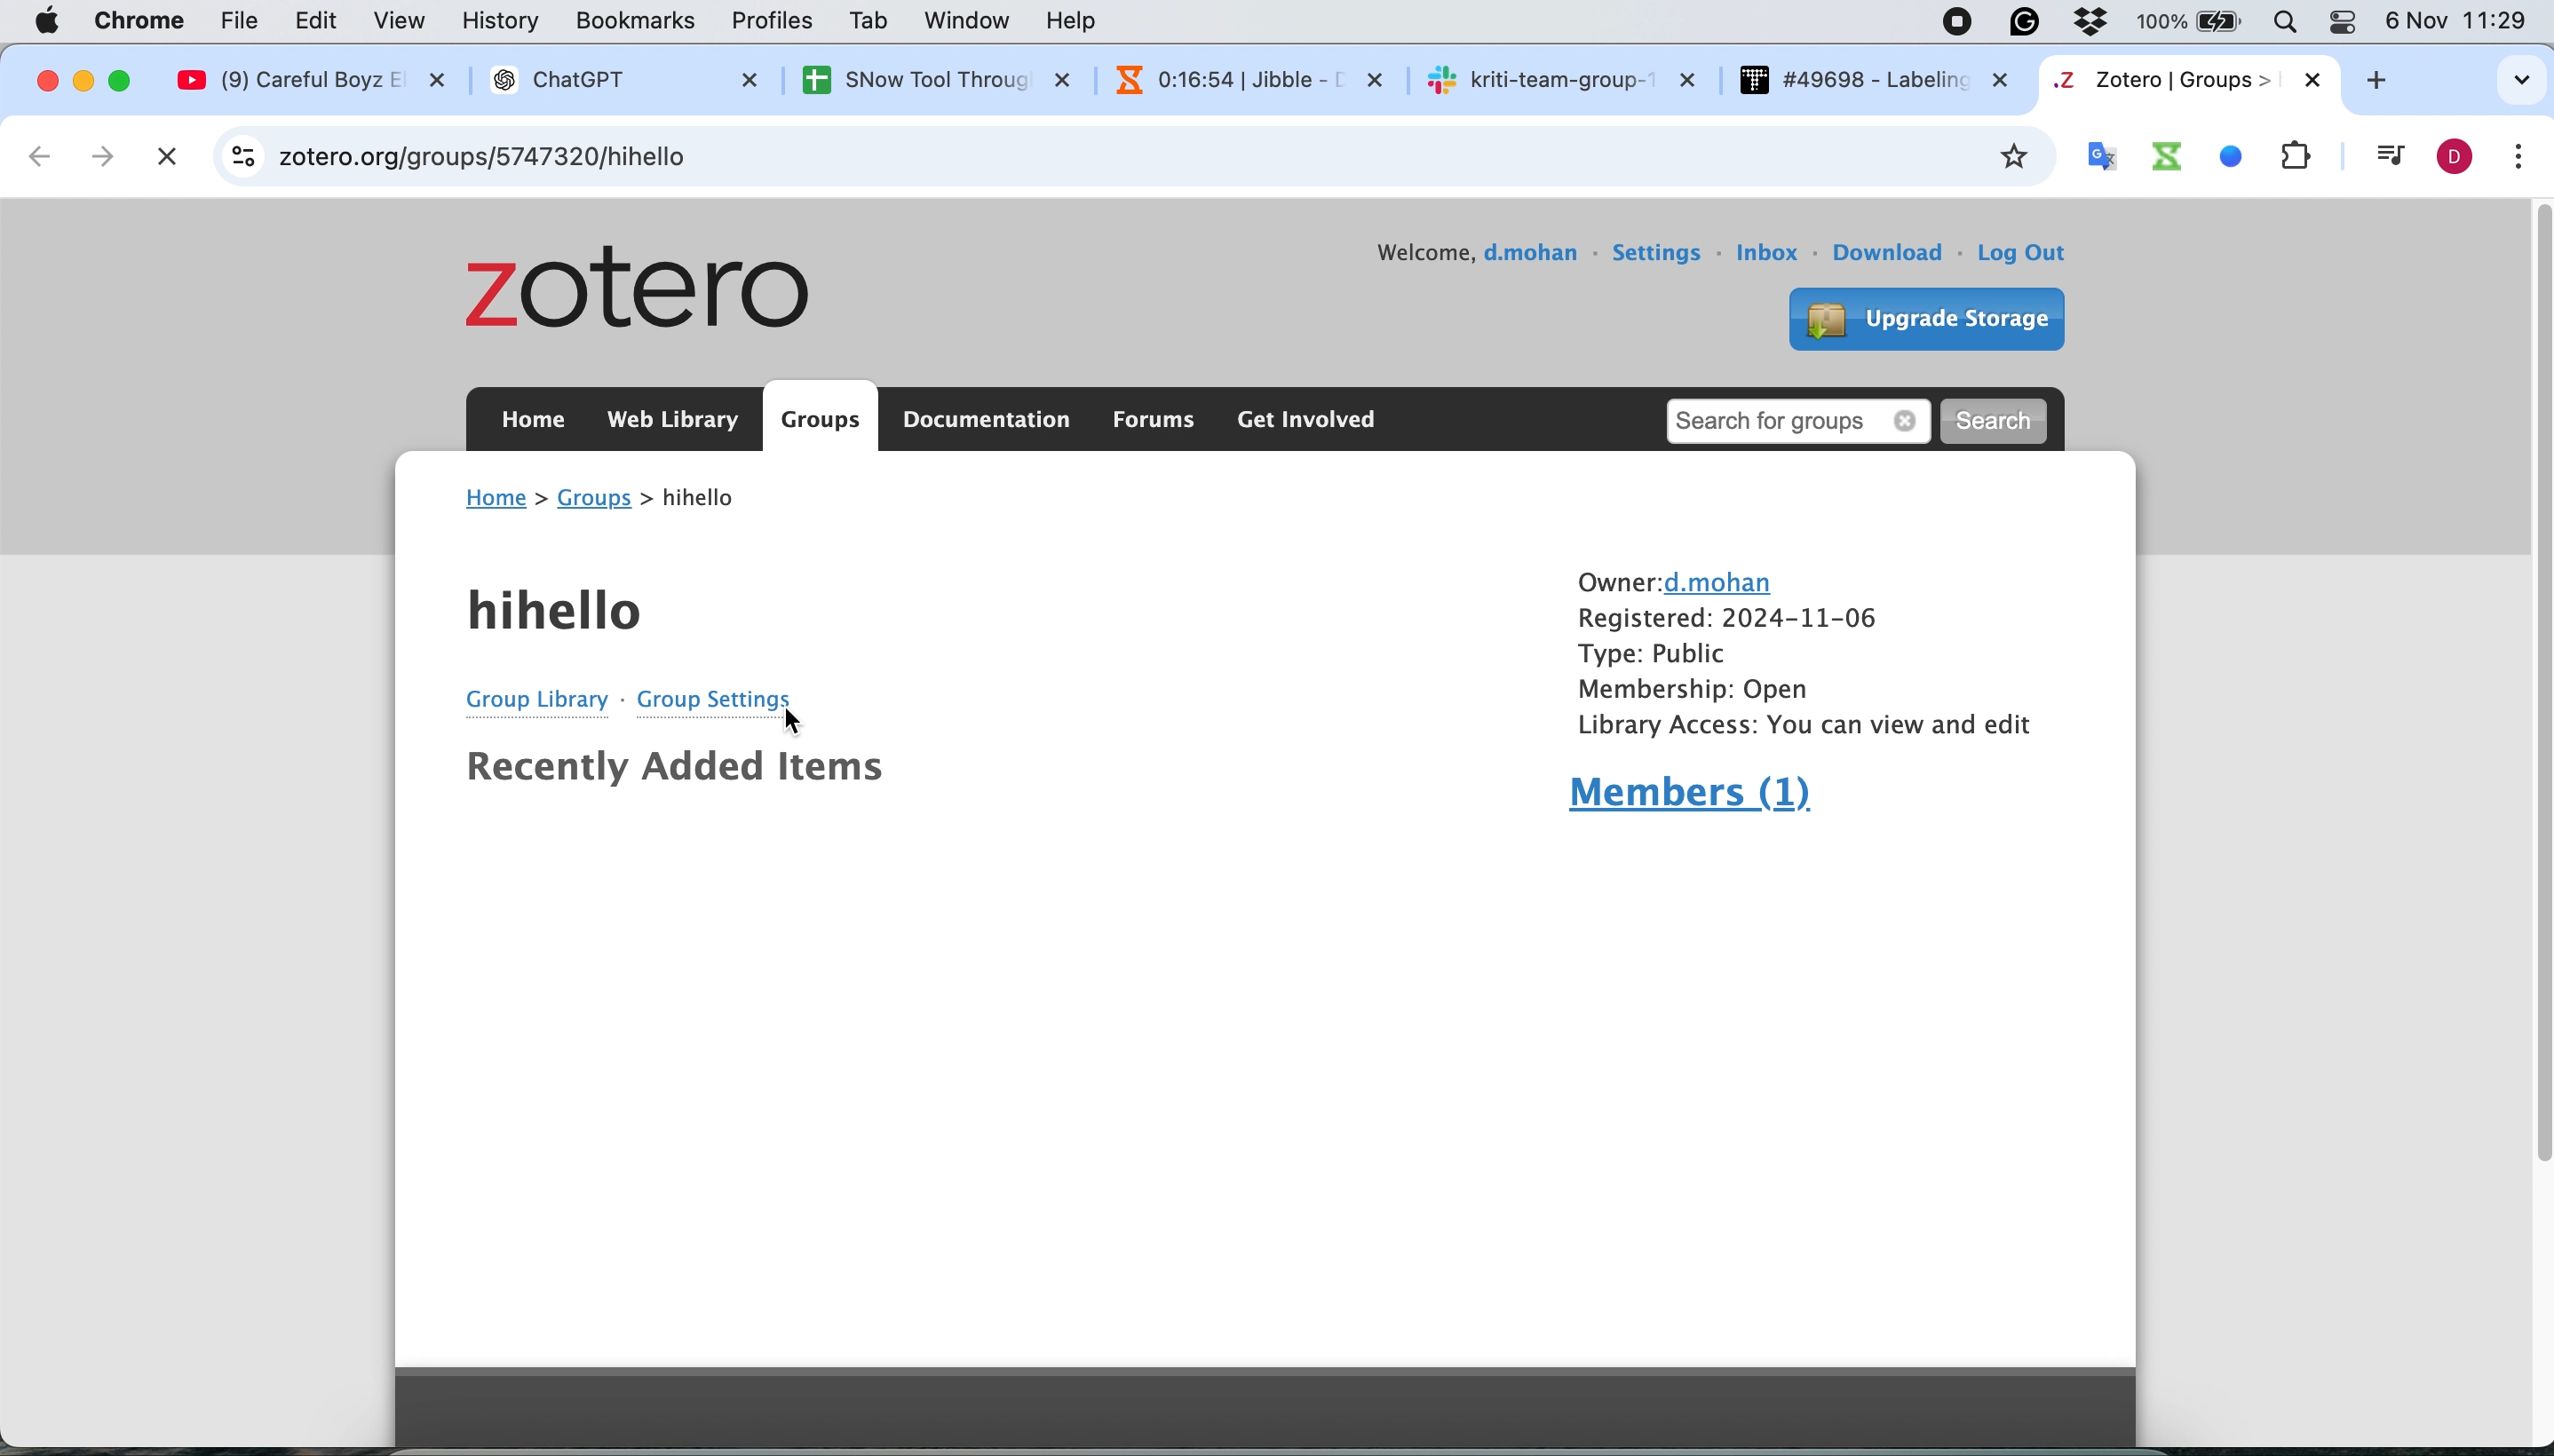 Image resolution: width=2554 pixels, height=1456 pixels. Describe the element at coordinates (714, 698) in the screenshot. I see `group settings` at that location.